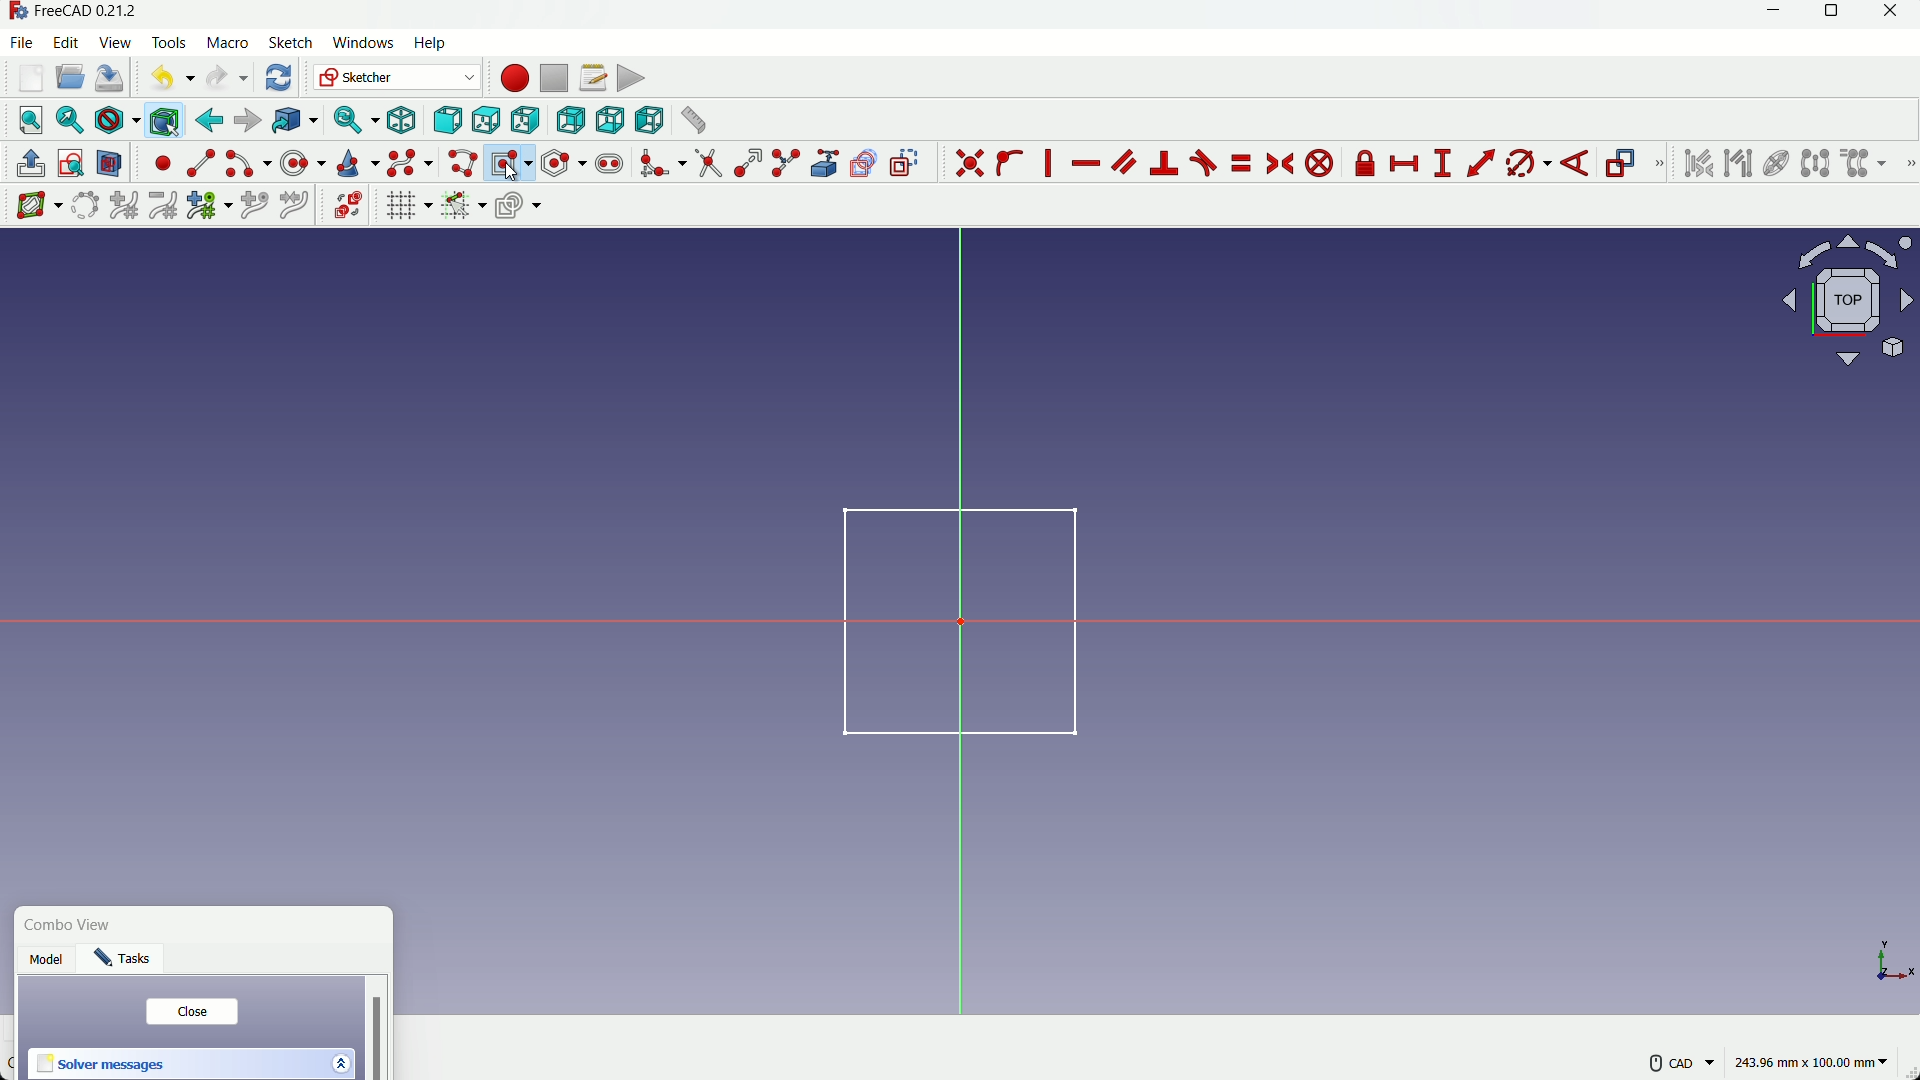  Describe the element at coordinates (1012, 163) in the screenshot. I see `constraint point on to object` at that location.